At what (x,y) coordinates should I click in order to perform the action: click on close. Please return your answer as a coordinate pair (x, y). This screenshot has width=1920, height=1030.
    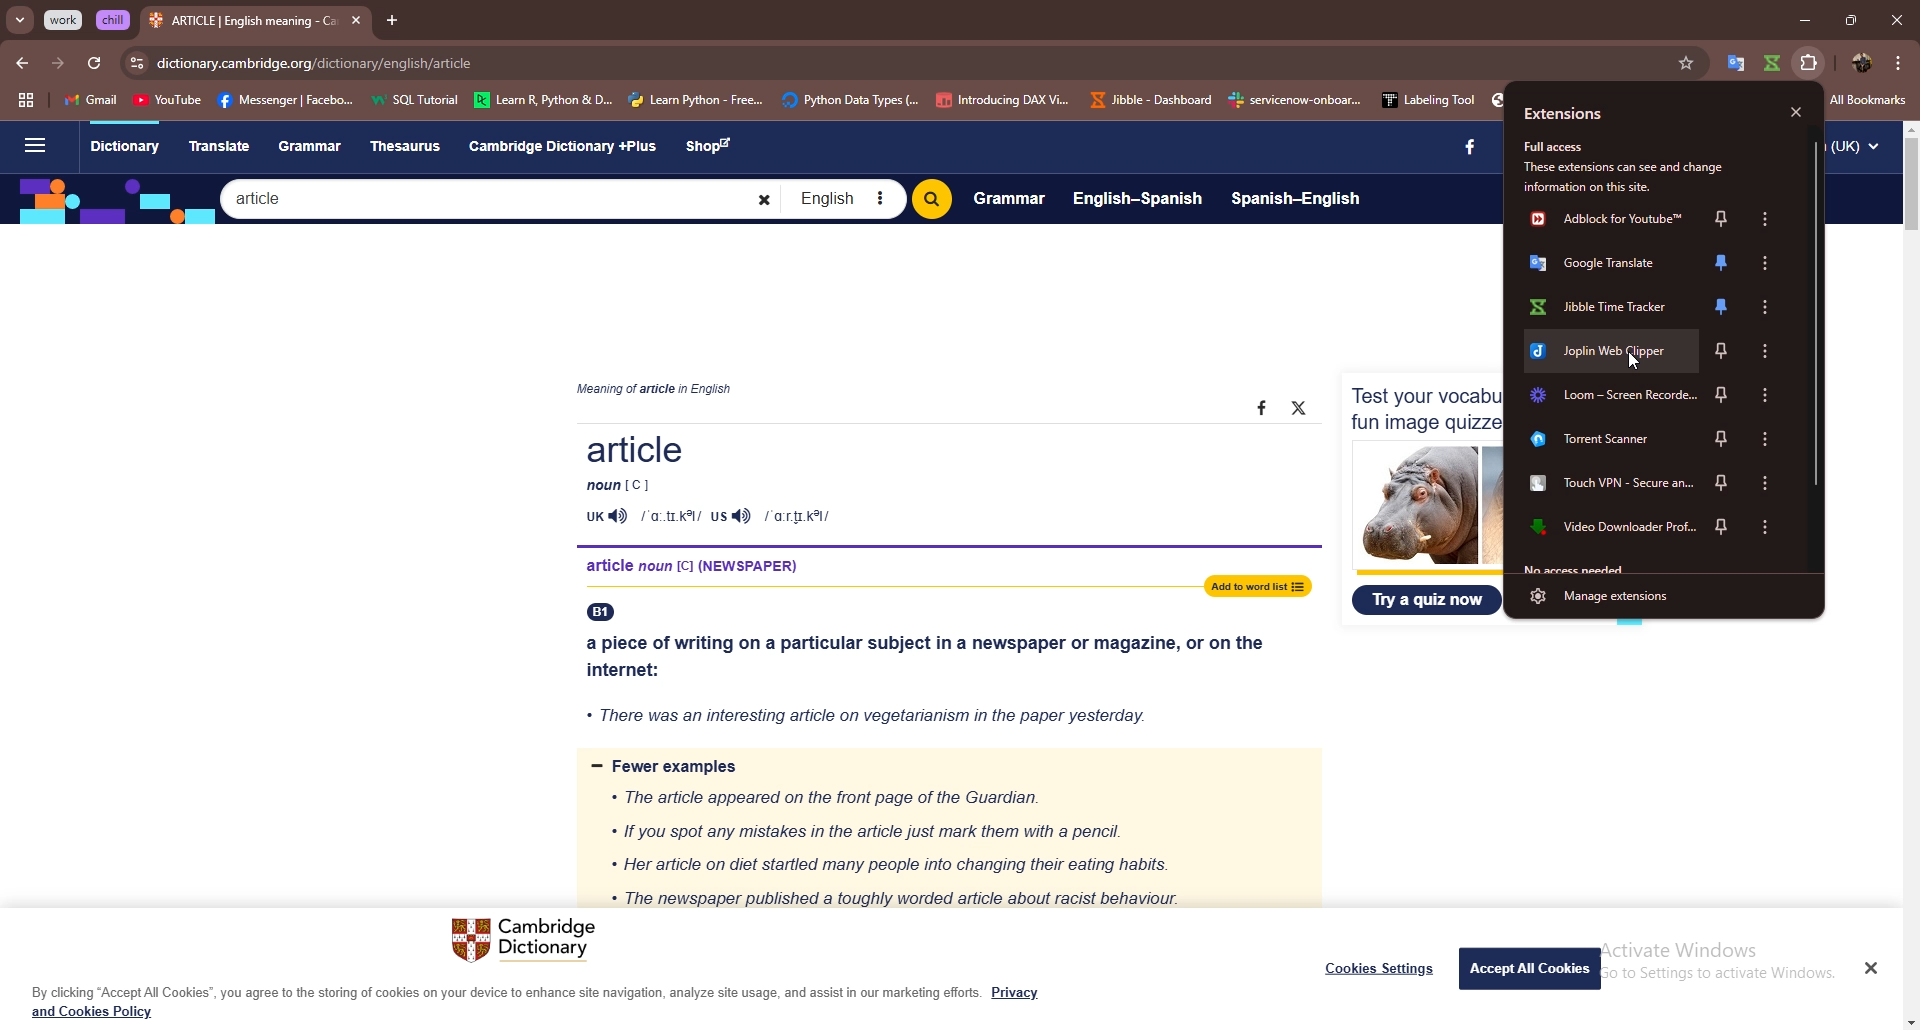
    Looking at the image, I should click on (1896, 19).